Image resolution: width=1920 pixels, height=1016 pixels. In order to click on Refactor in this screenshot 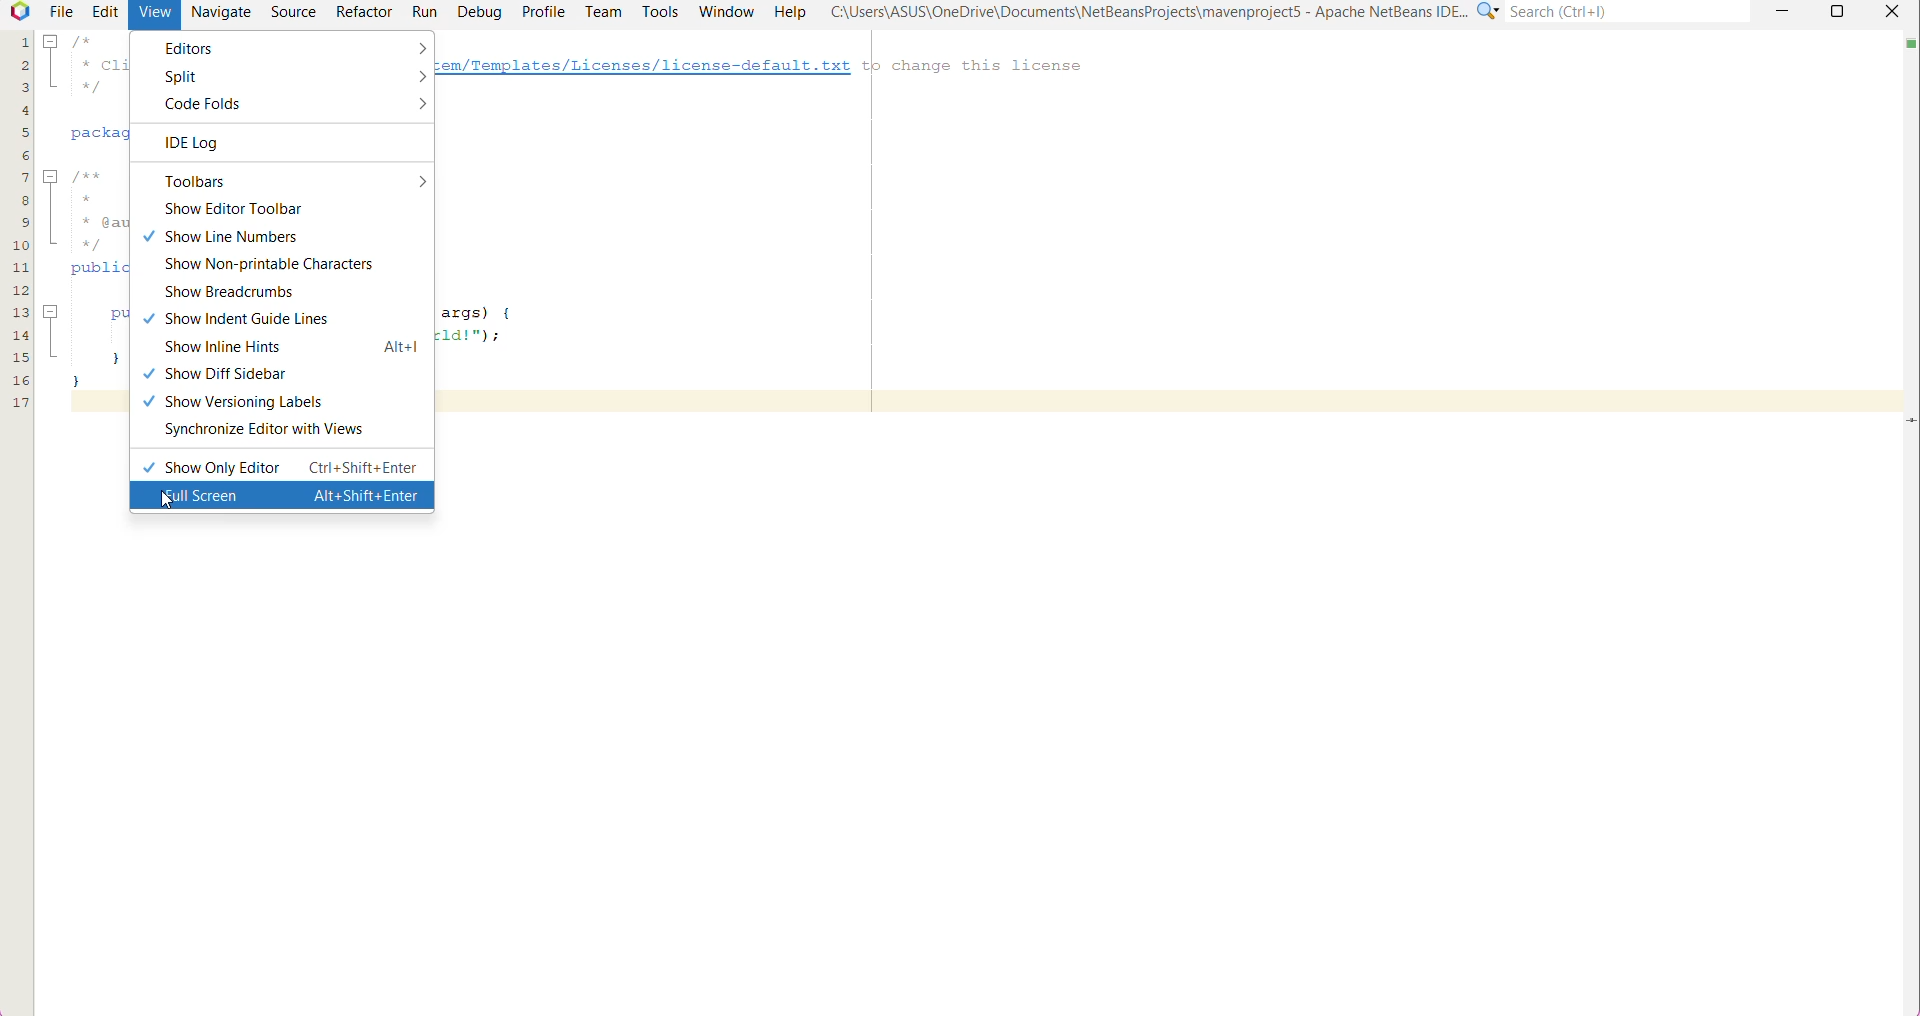, I will do `click(363, 12)`.